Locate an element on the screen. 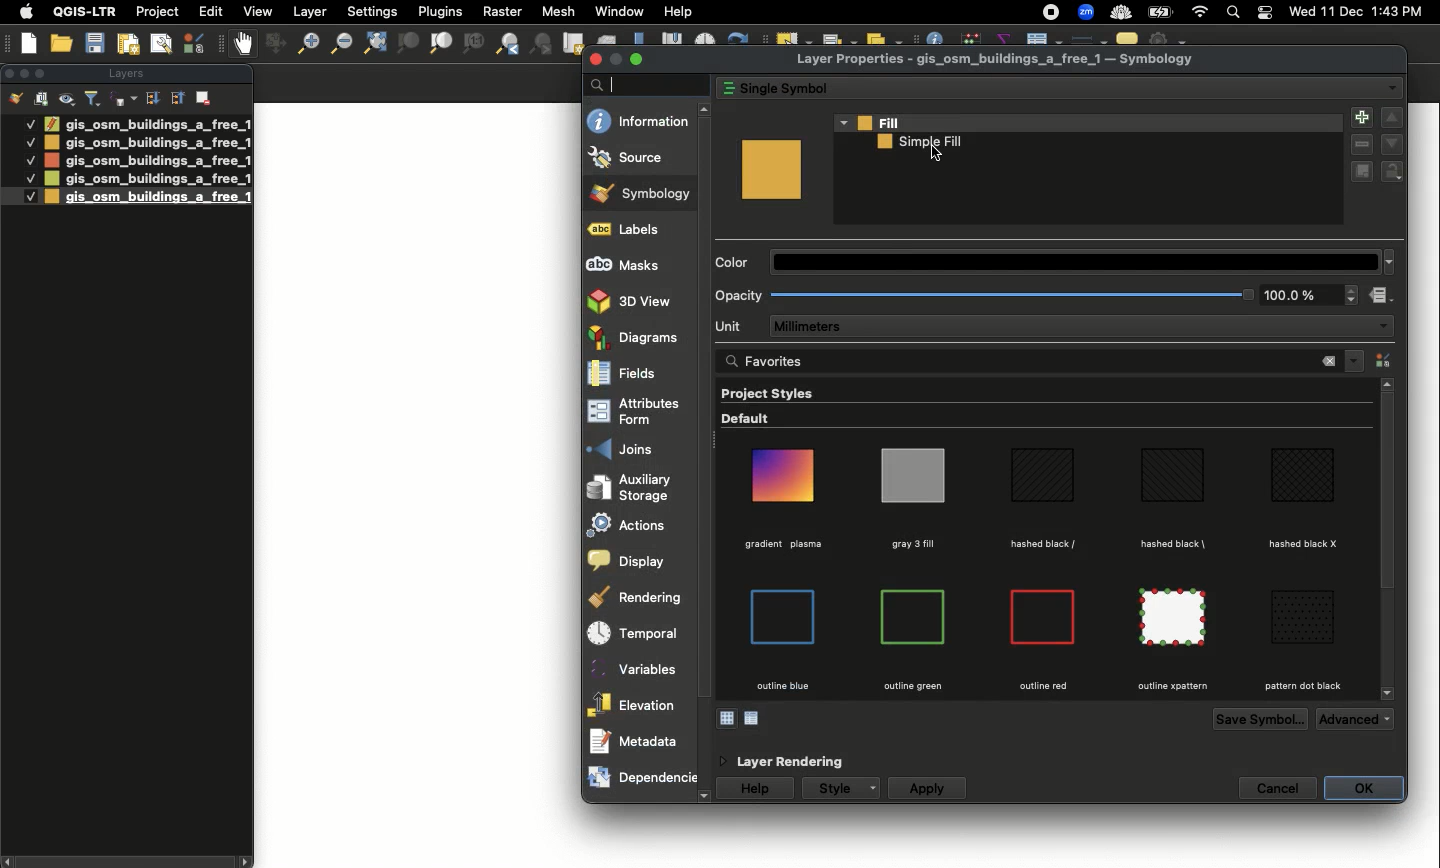  gis_osm_buildings_a_free_1 is located at coordinates (147, 123).